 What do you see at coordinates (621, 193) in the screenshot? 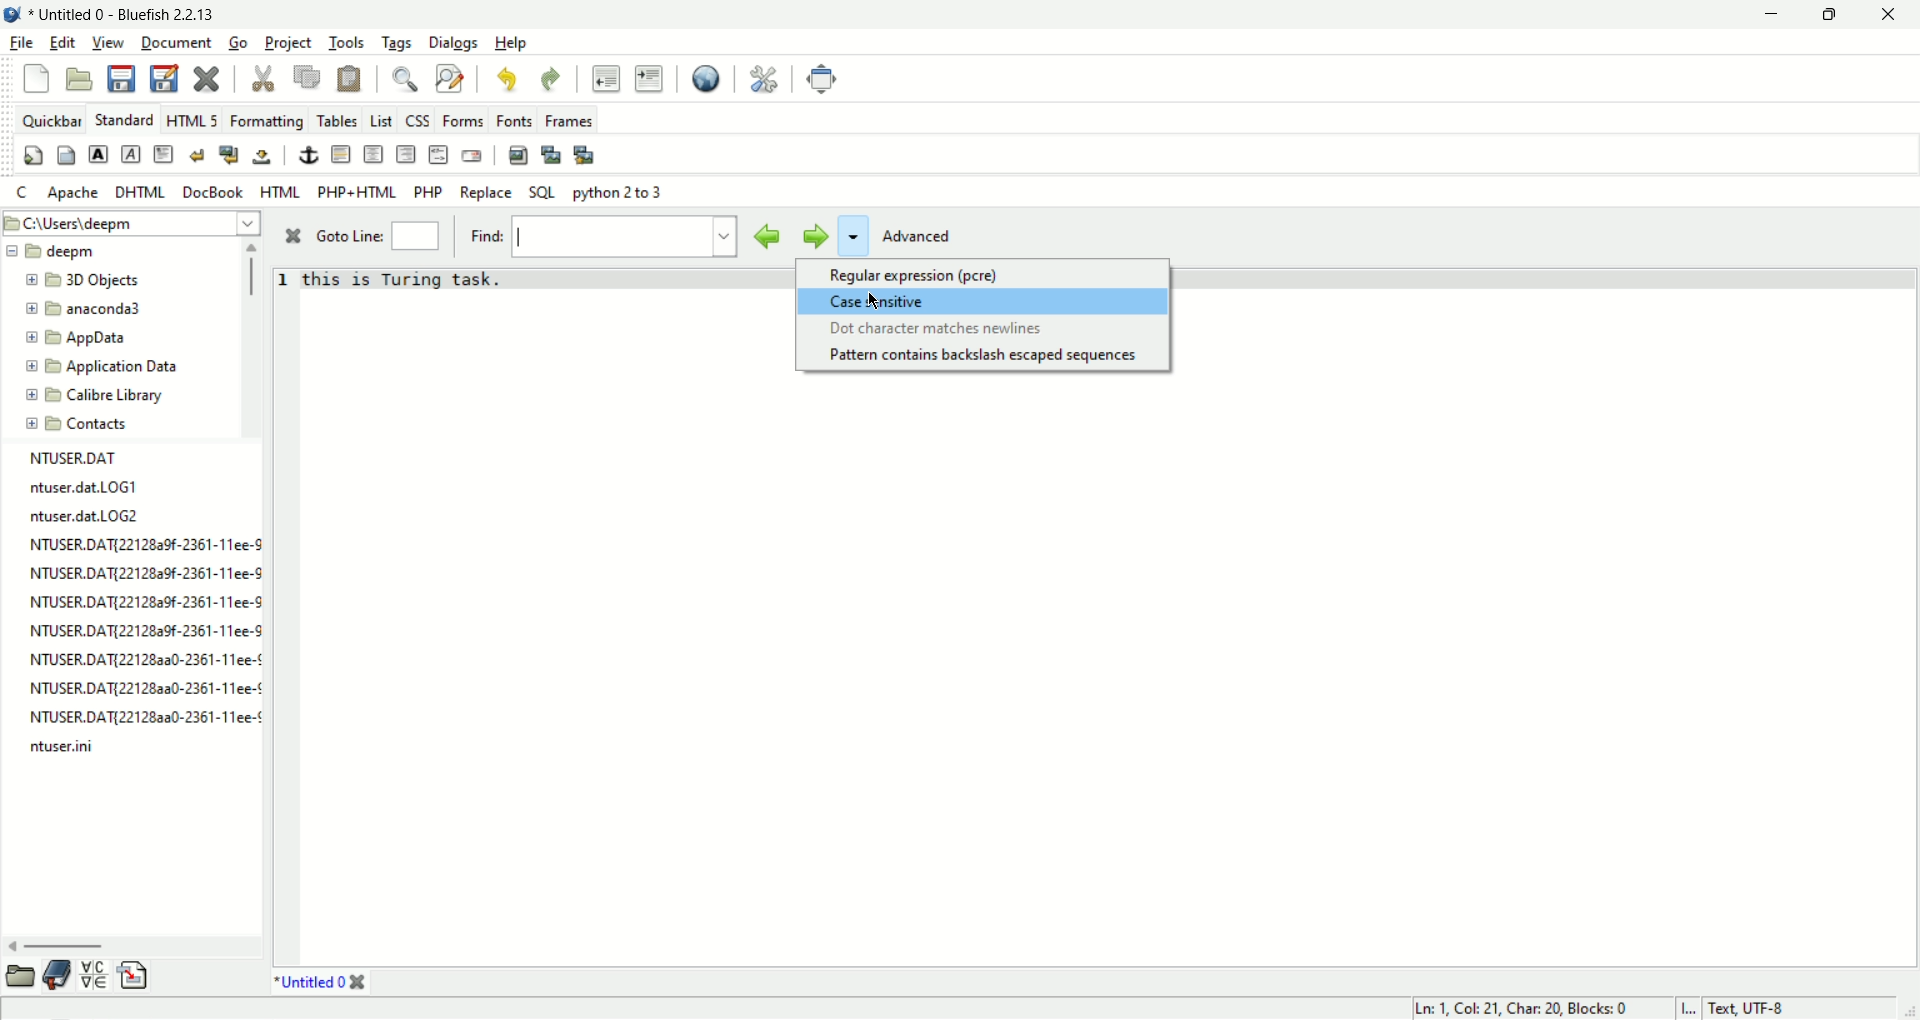
I see `python 2 to 3` at bounding box center [621, 193].